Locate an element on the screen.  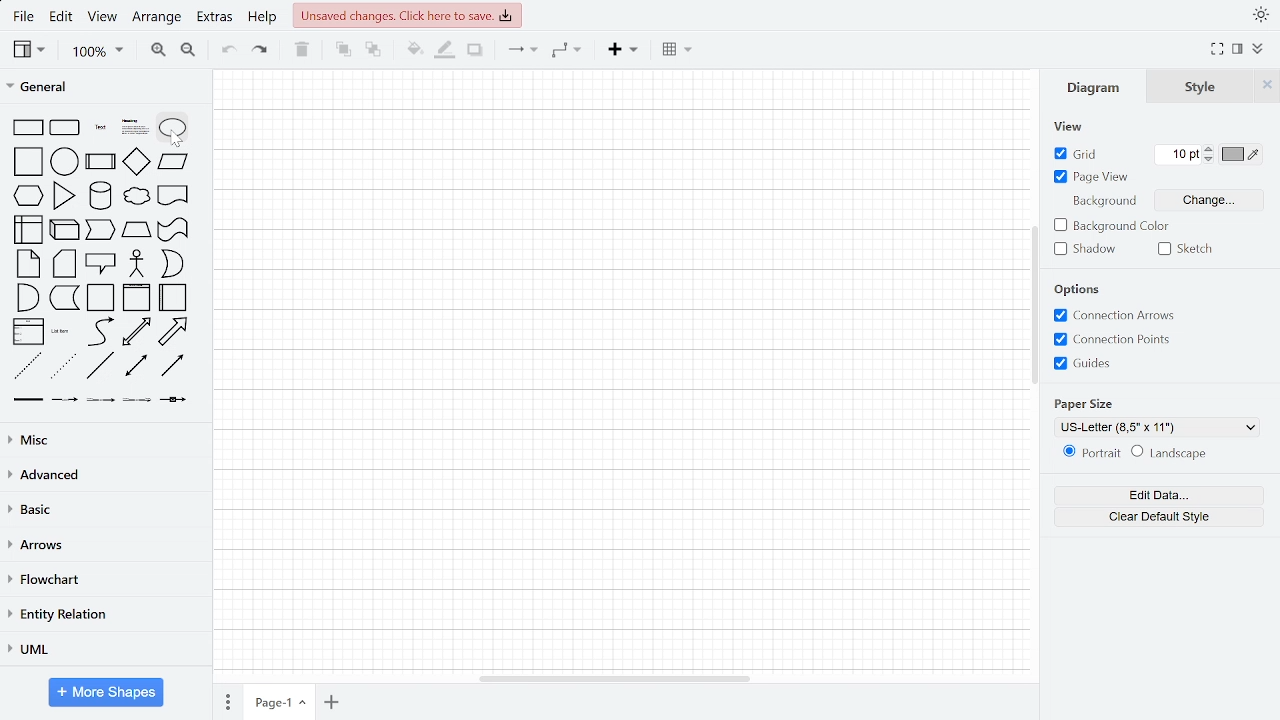
Background color is located at coordinates (1112, 226).